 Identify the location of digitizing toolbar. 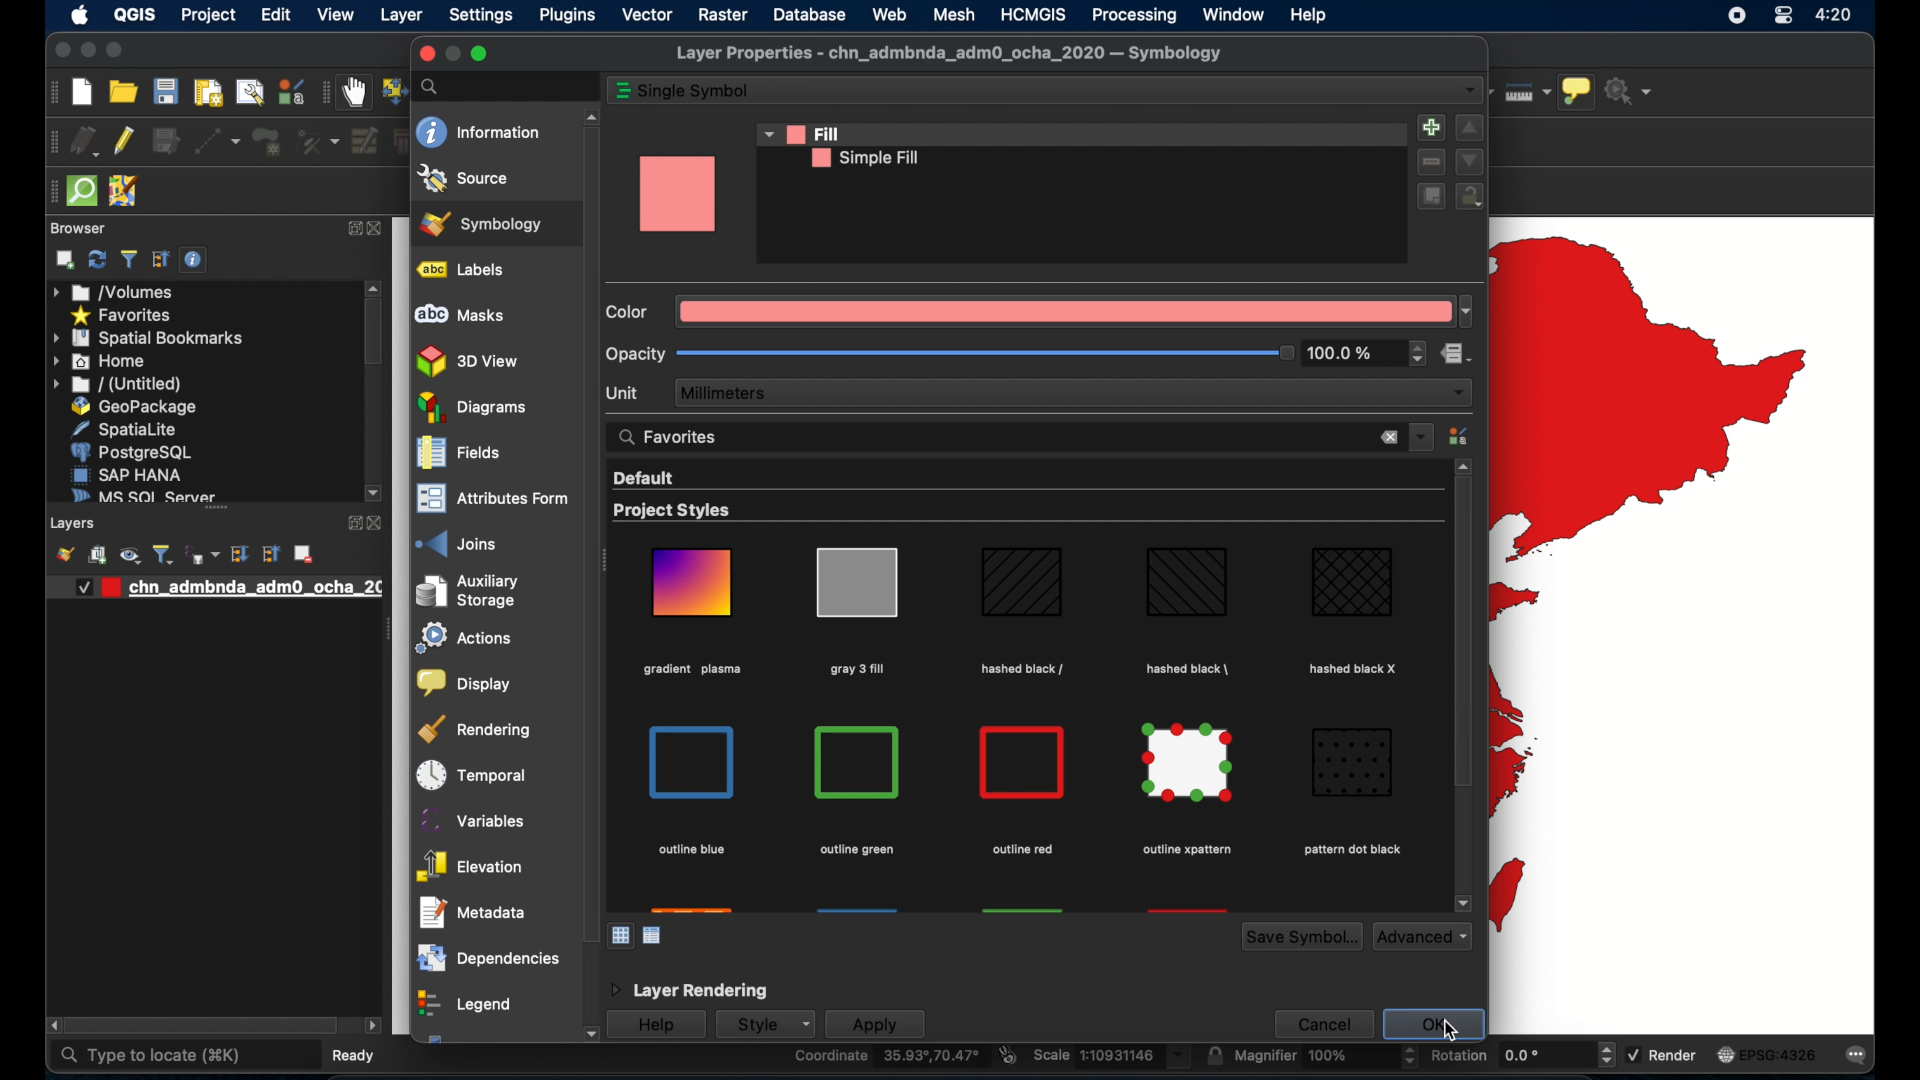
(50, 144).